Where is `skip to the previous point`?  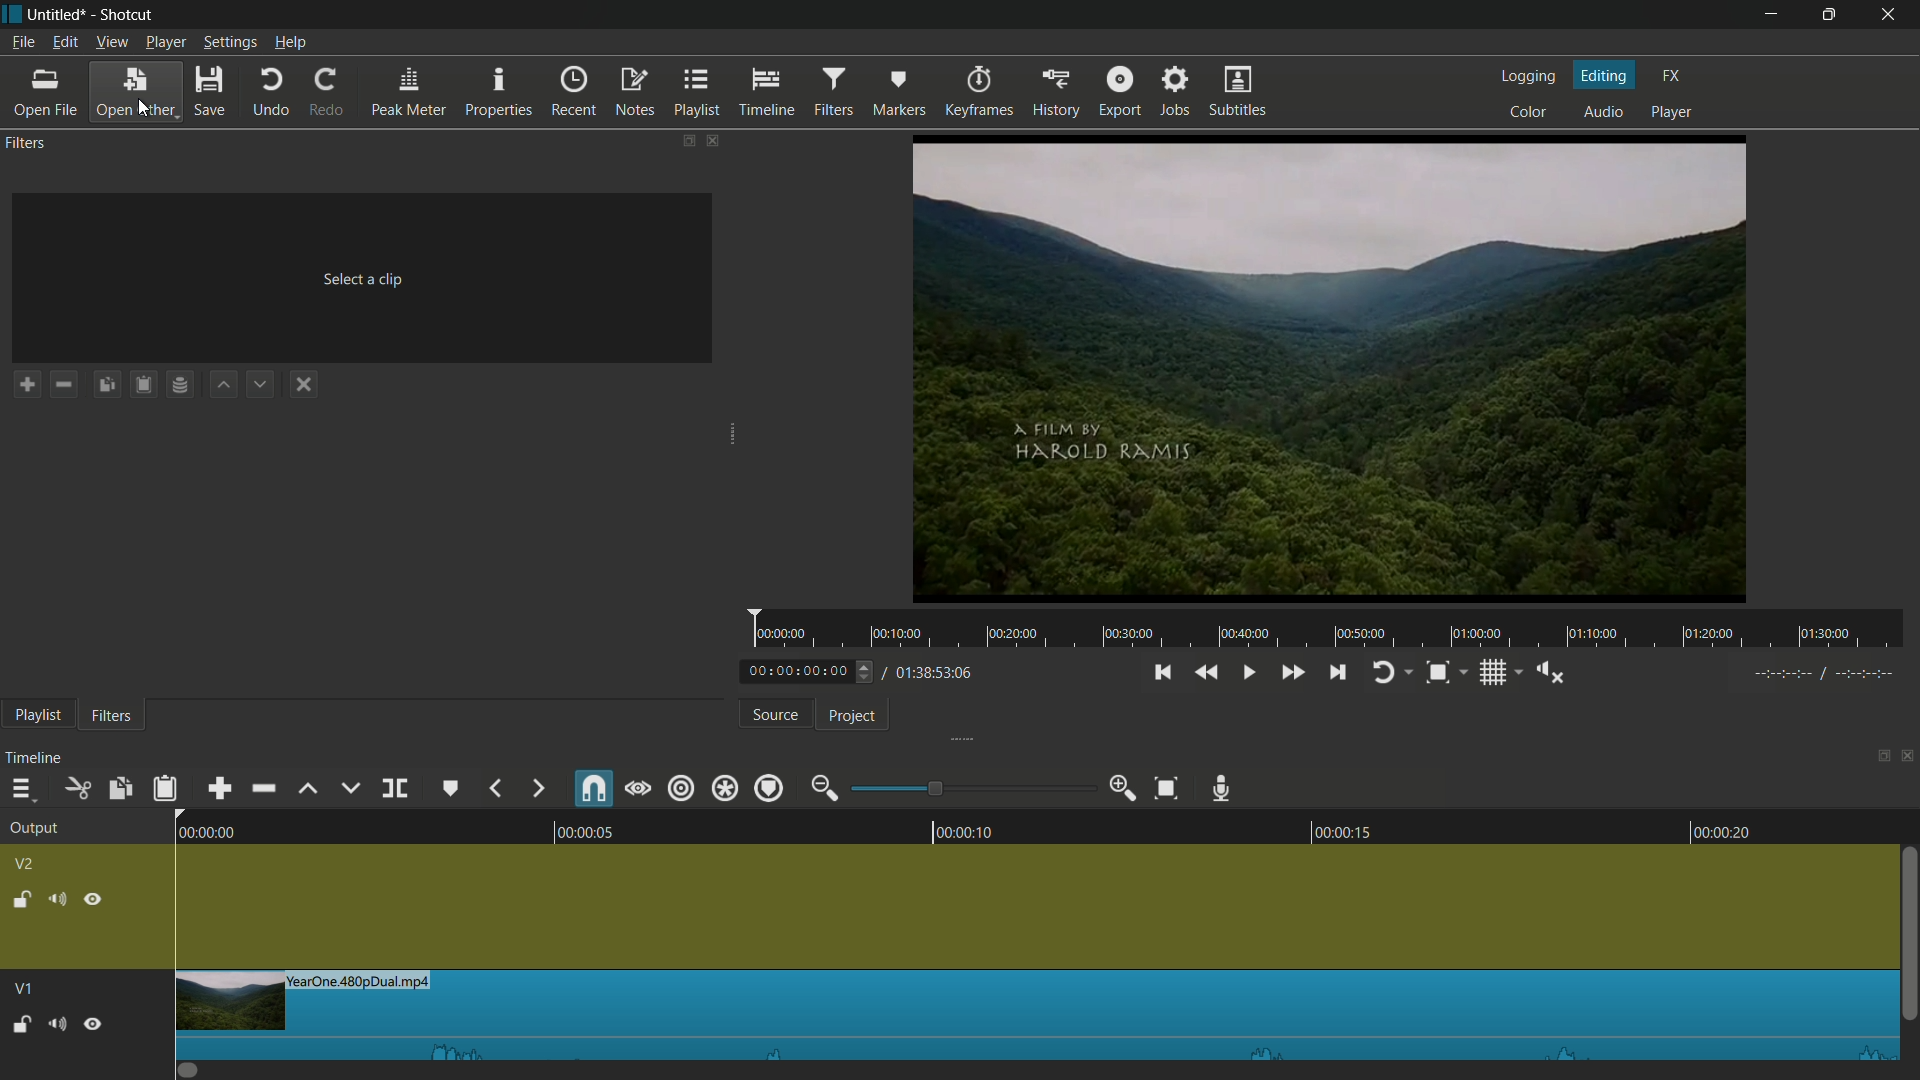
skip to the previous point is located at coordinates (1166, 670).